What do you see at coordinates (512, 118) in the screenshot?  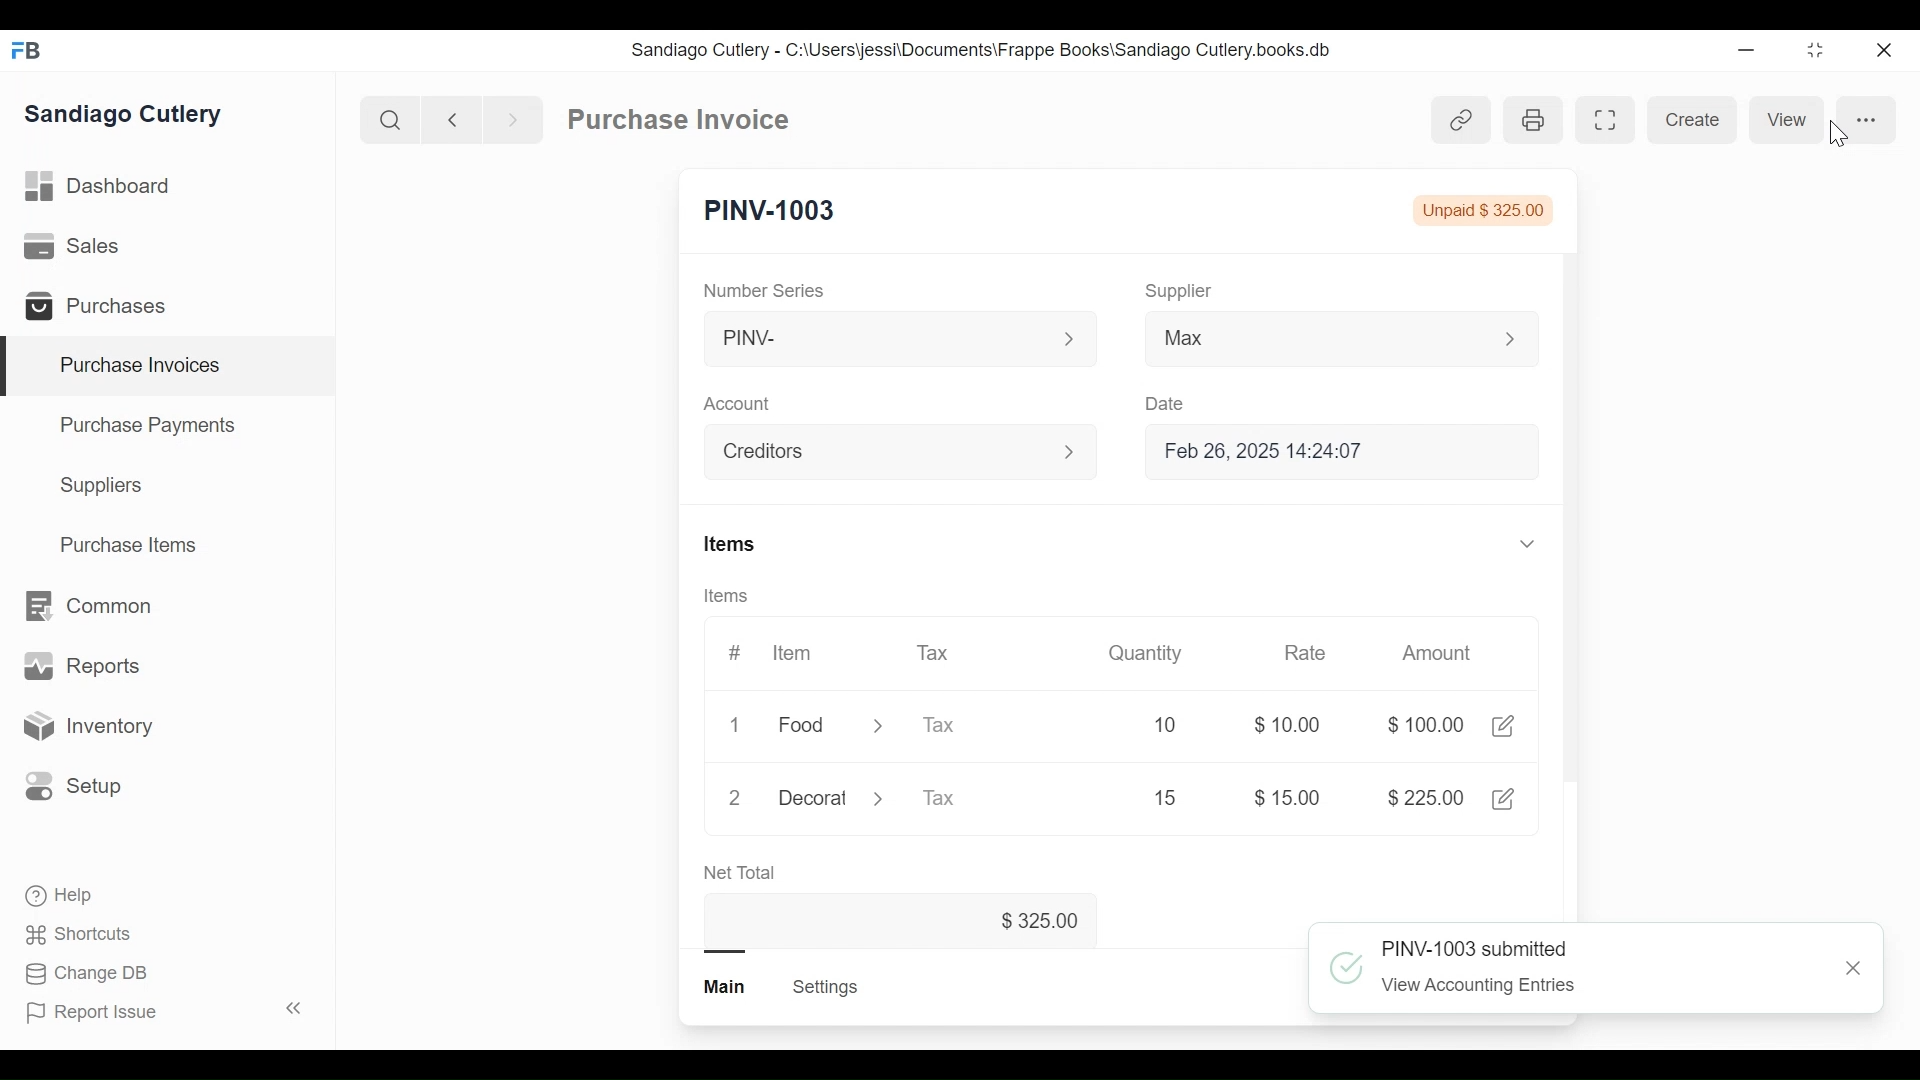 I see `Navigate forward` at bounding box center [512, 118].